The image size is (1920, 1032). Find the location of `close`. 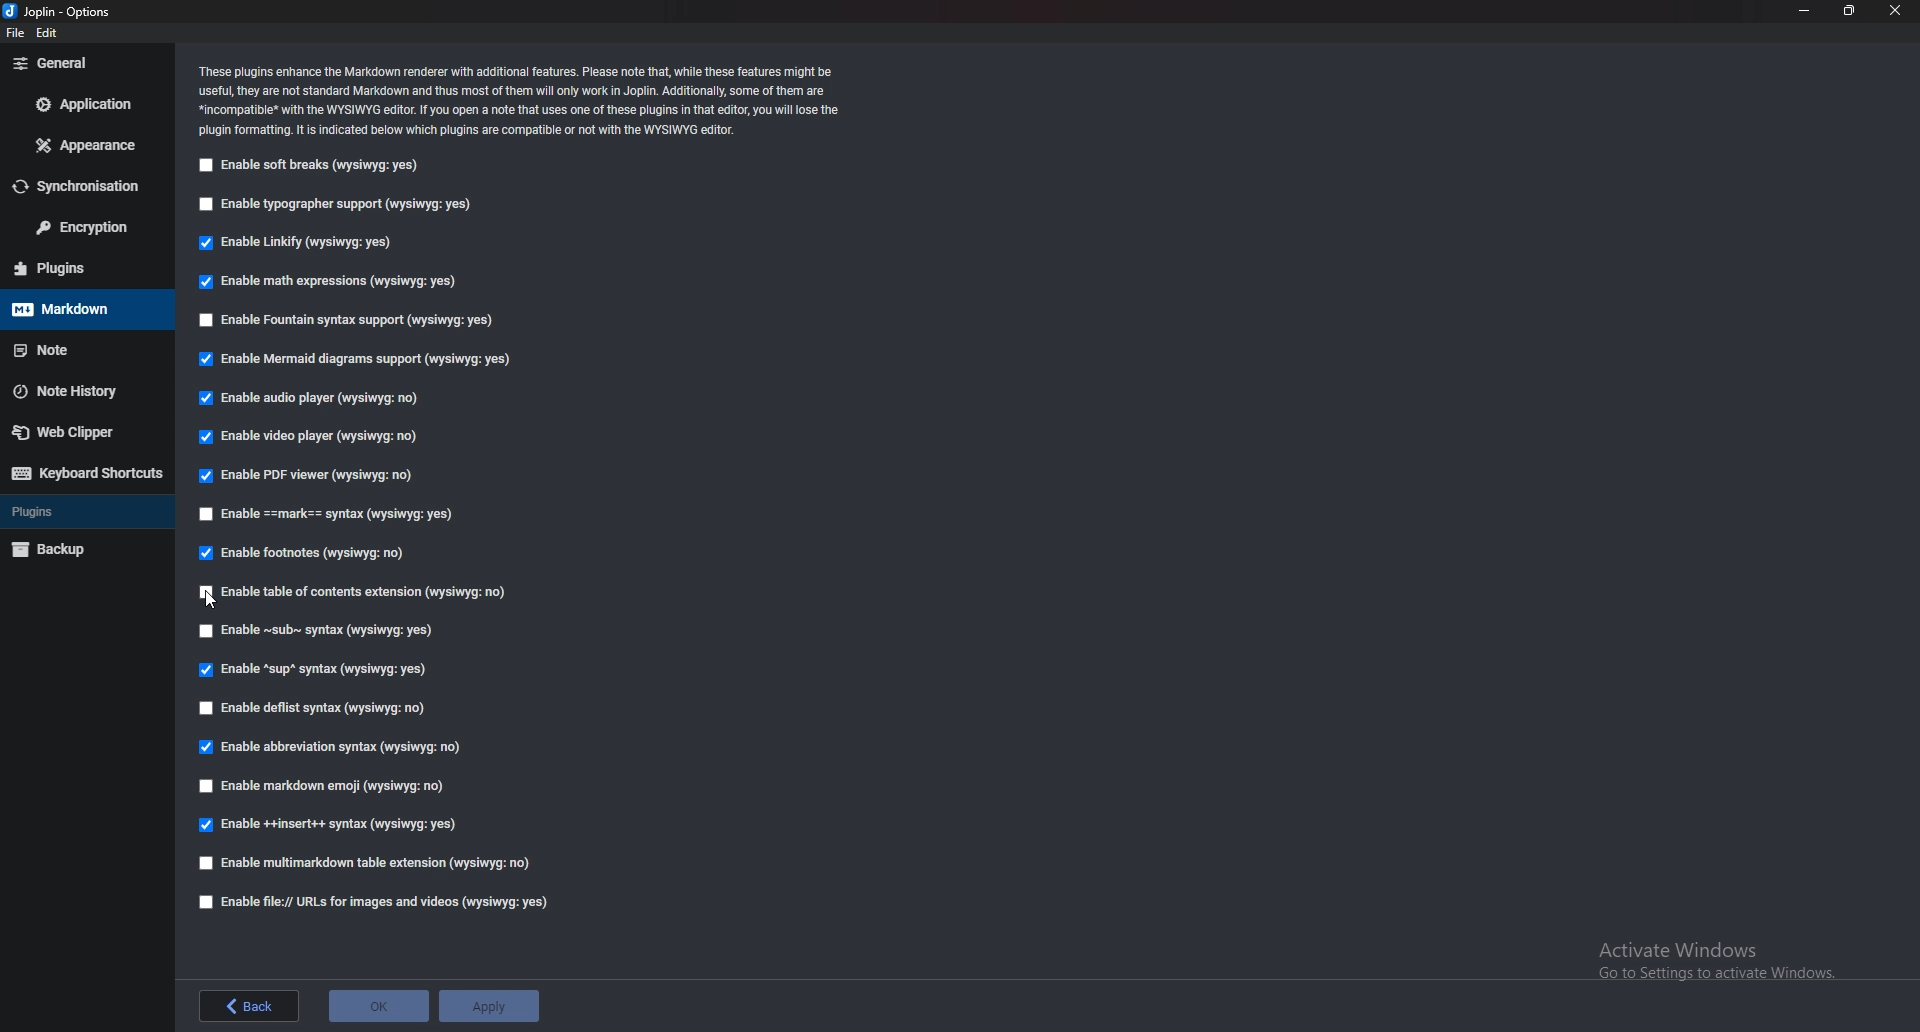

close is located at coordinates (1896, 11).